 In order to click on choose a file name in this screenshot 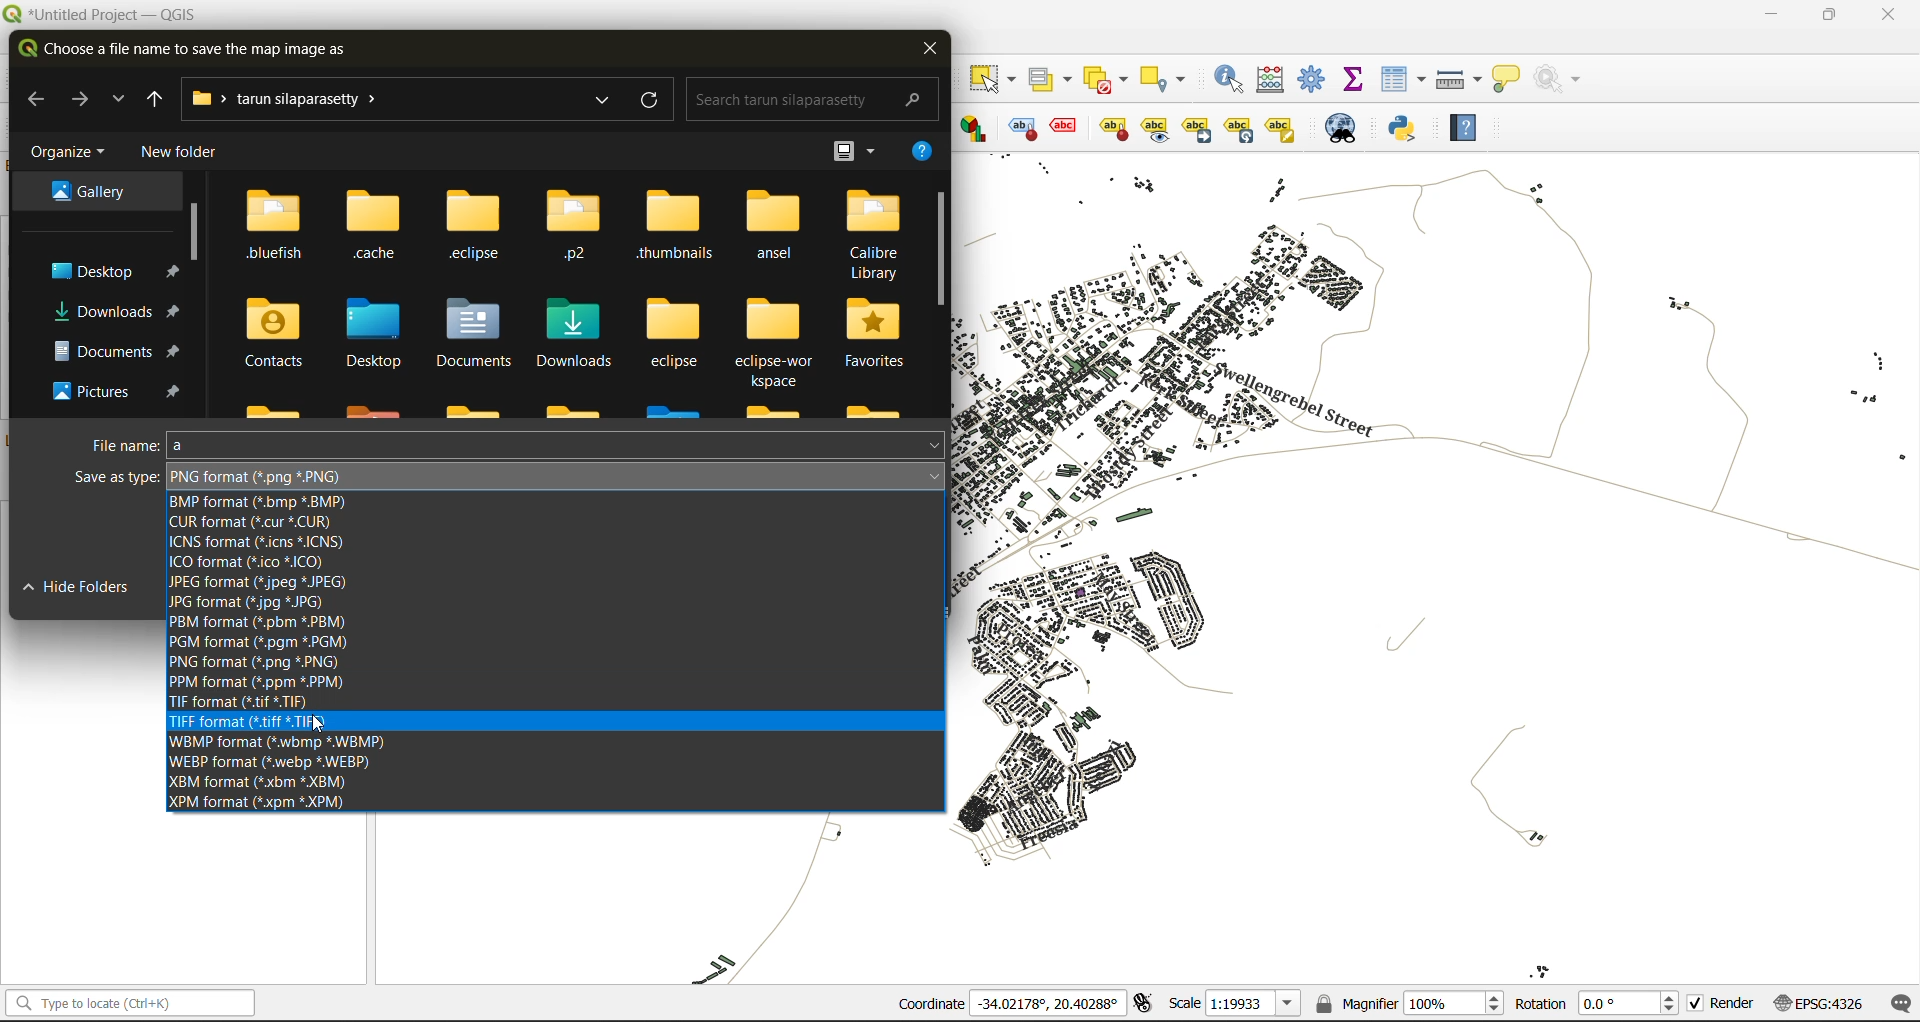, I will do `click(187, 51)`.